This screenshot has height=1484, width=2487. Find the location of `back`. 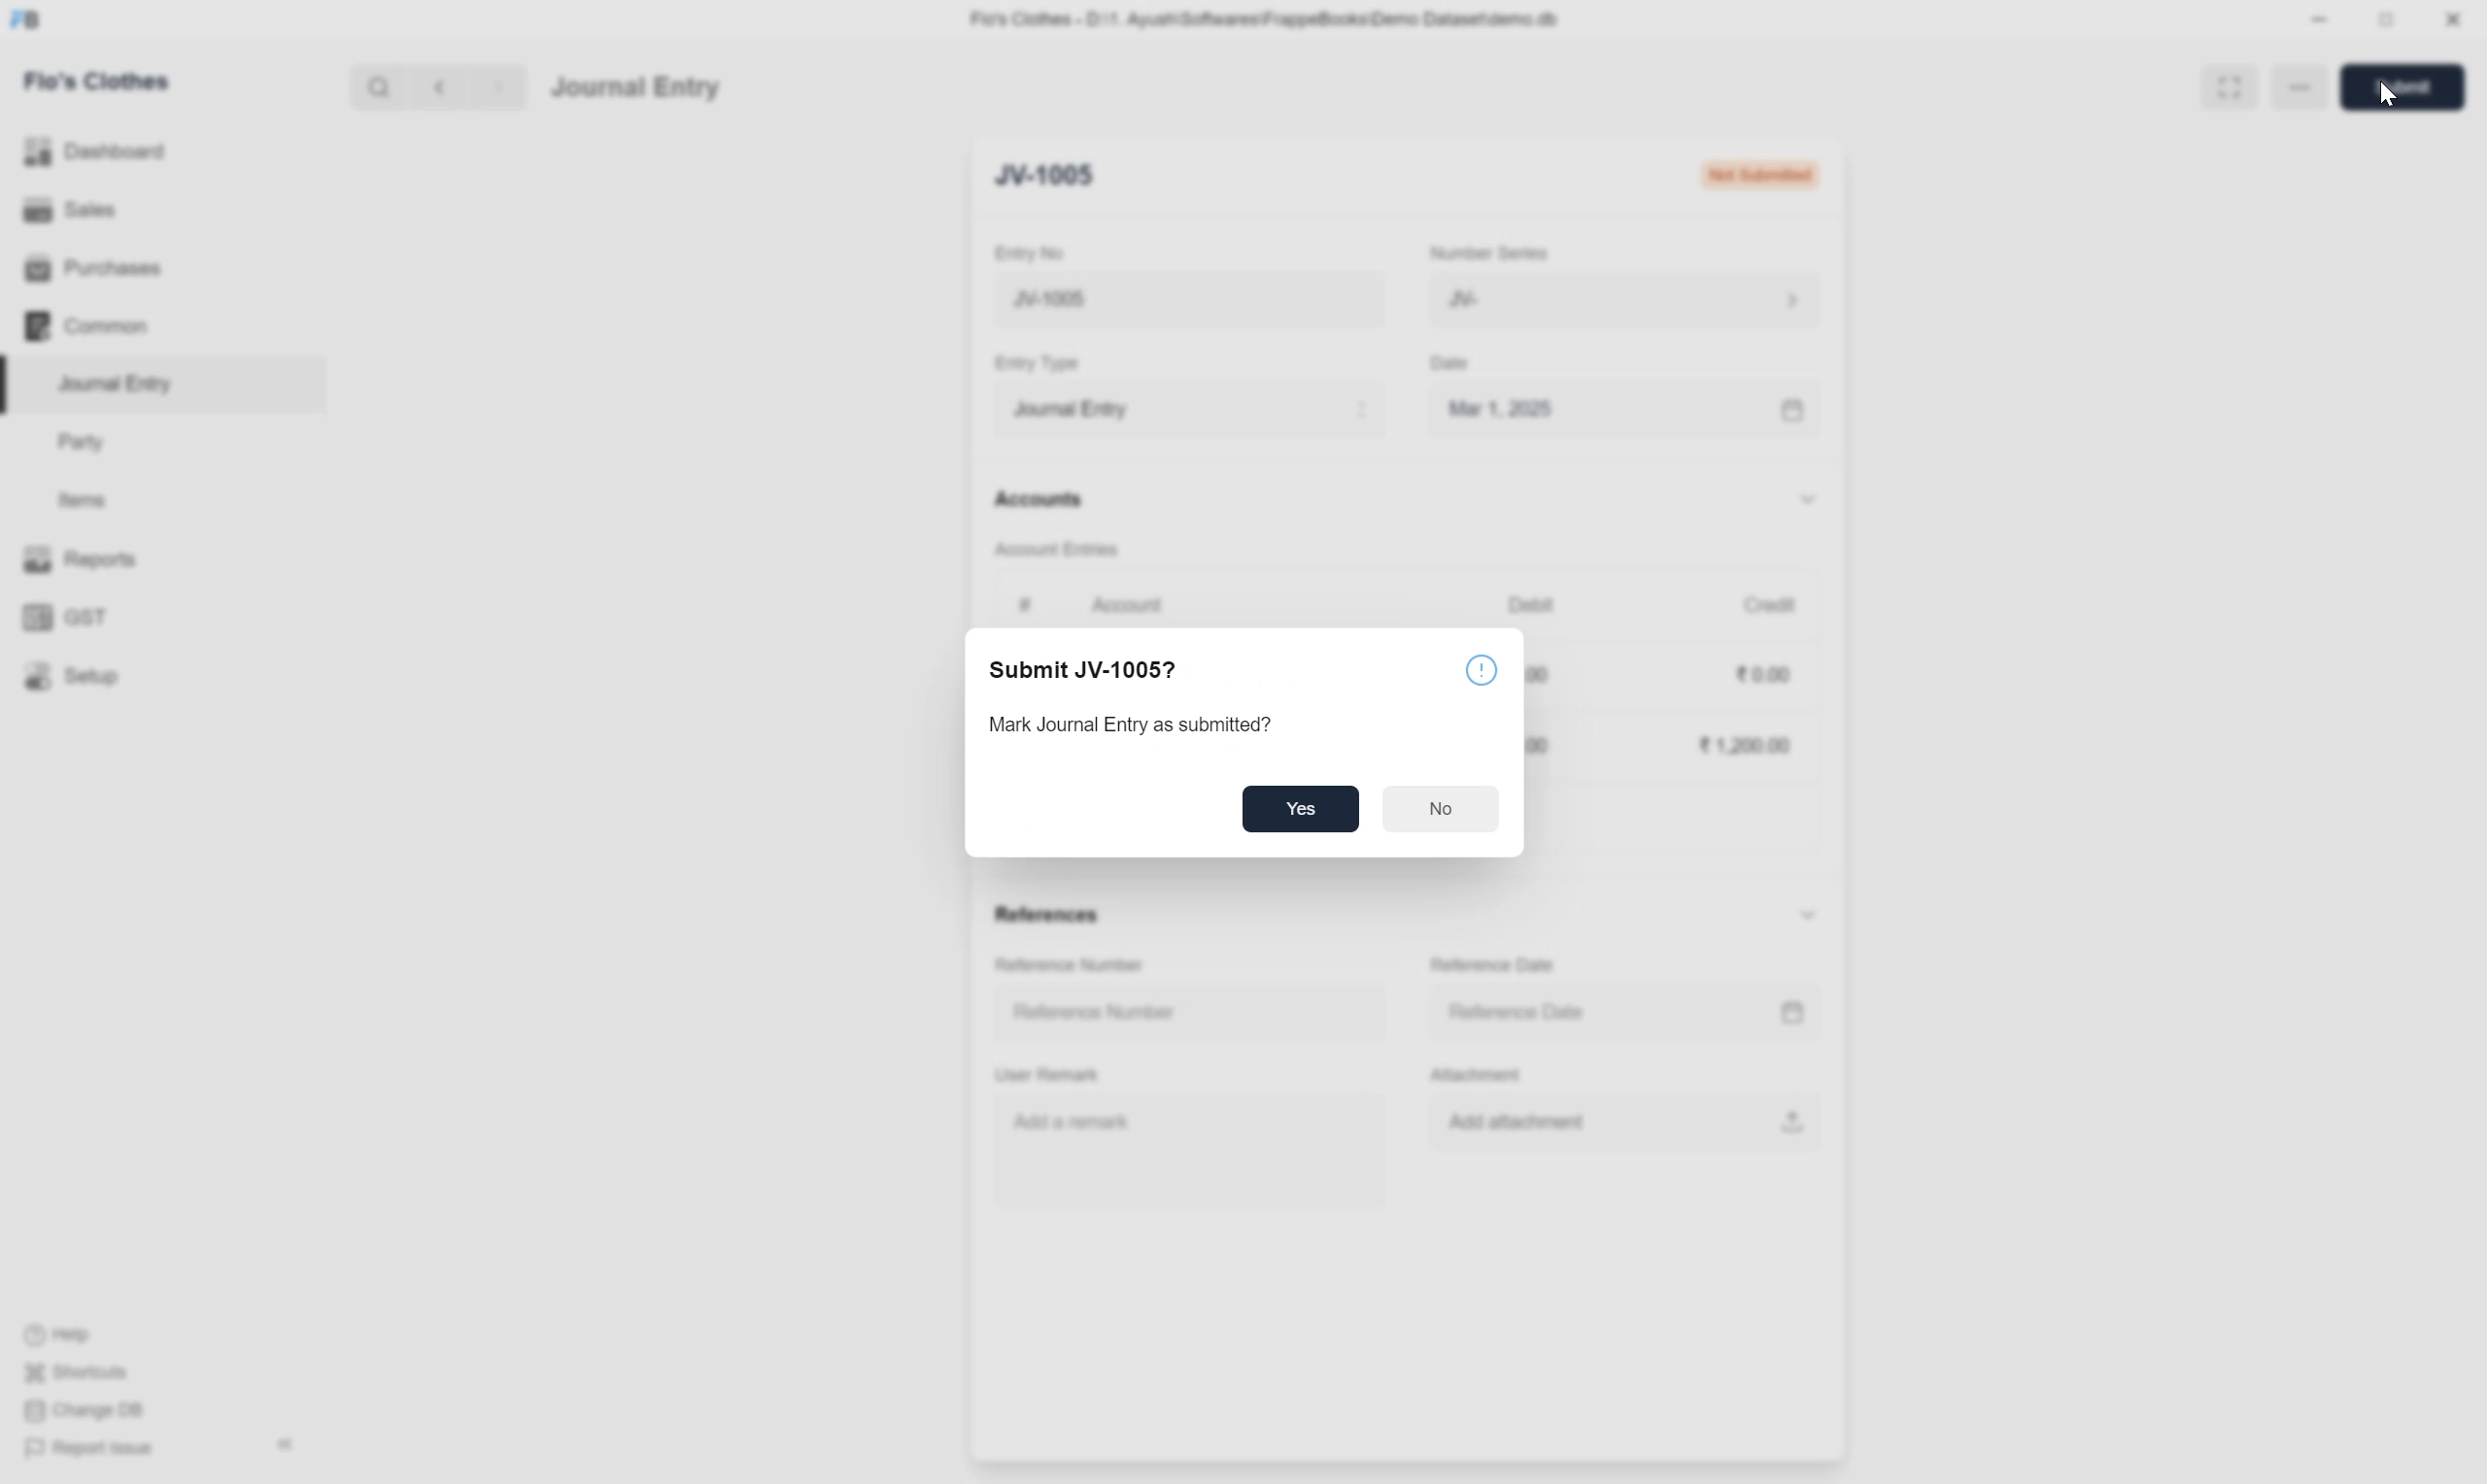

back is located at coordinates (435, 87).